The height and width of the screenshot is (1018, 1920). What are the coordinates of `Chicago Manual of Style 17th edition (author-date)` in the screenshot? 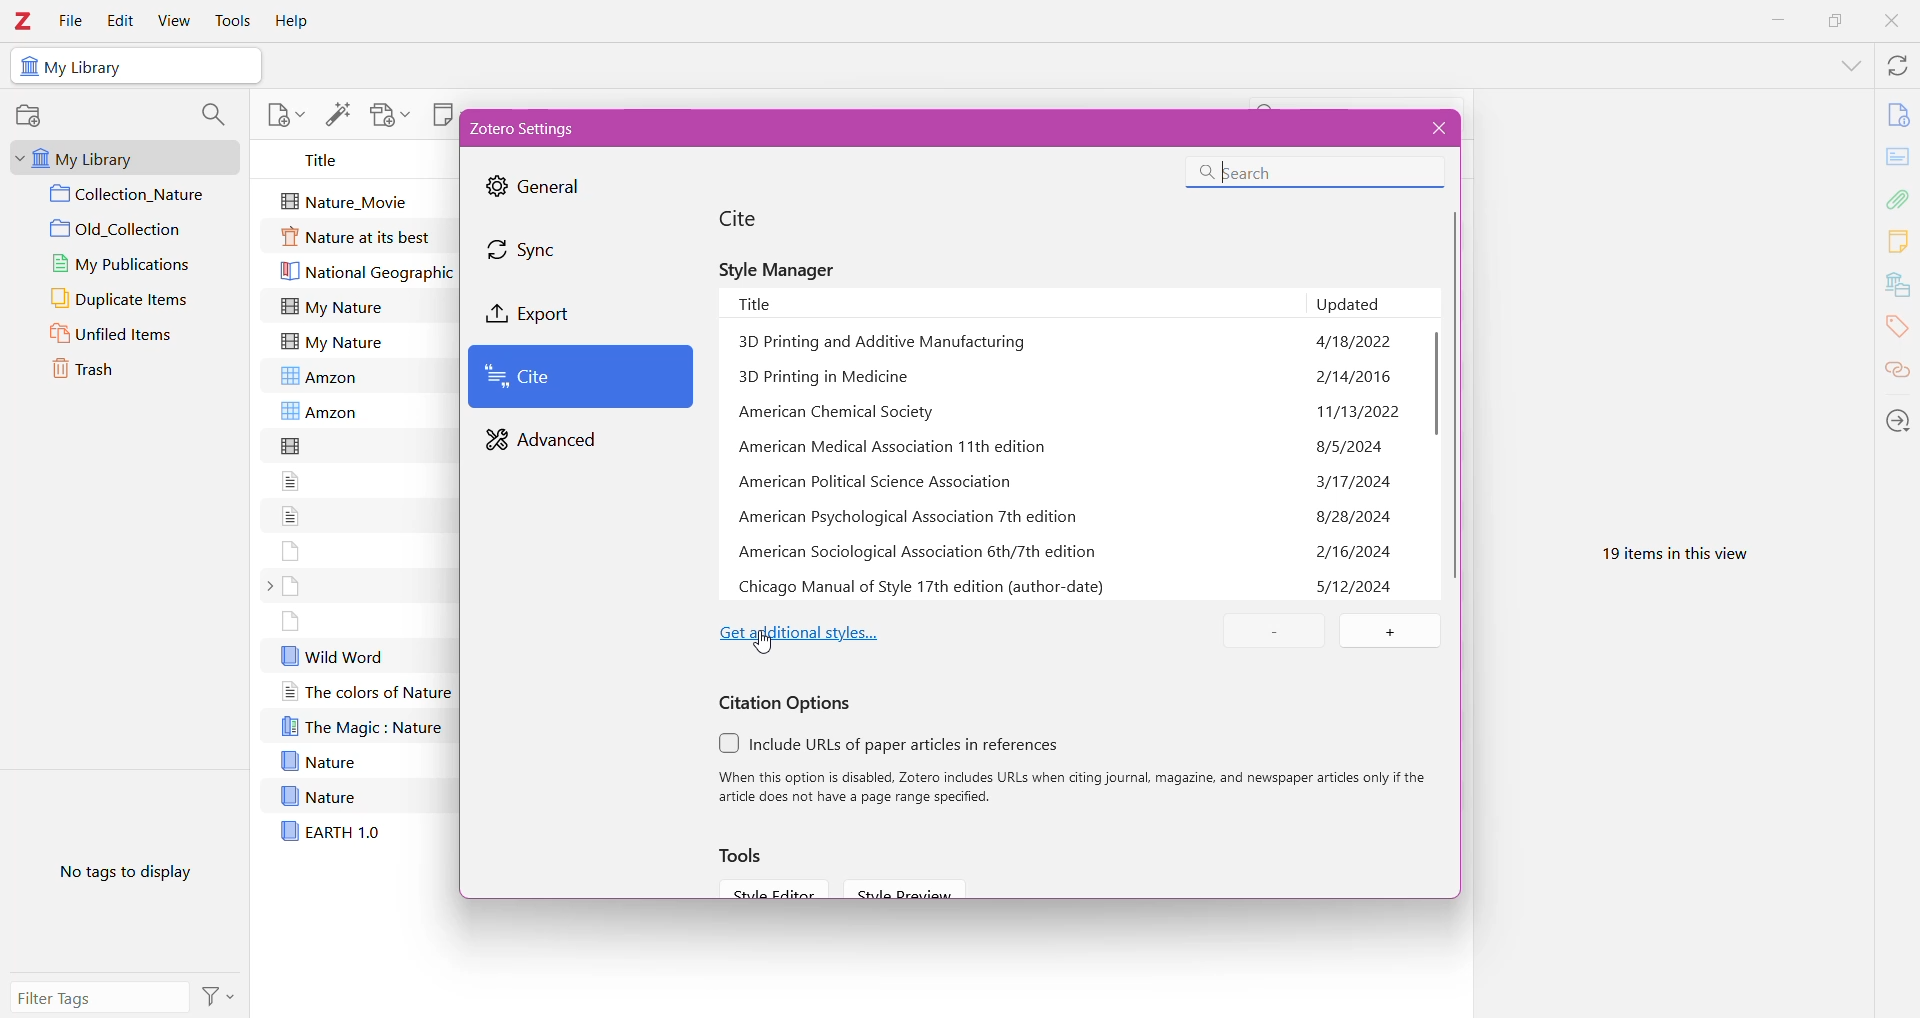 It's located at (923, 587).